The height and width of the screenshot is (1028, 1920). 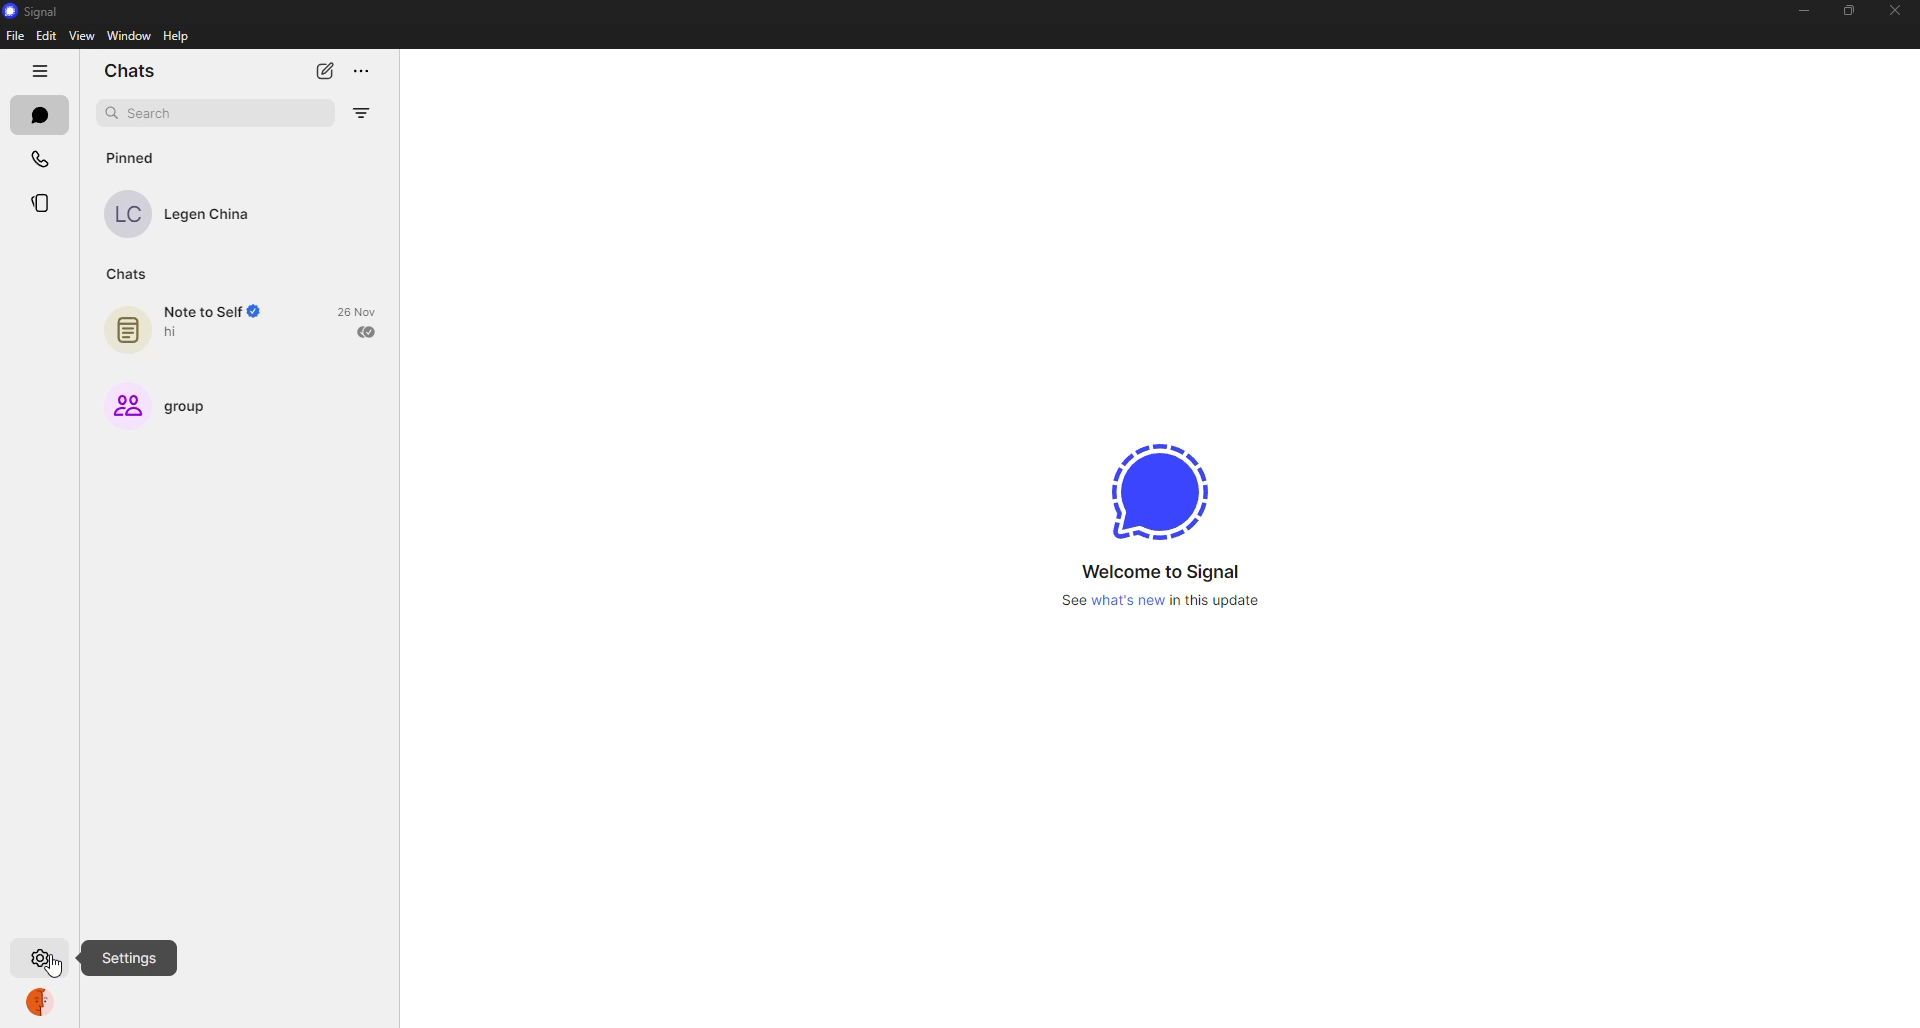 I want to click on settings, so click(x=40, y=955).